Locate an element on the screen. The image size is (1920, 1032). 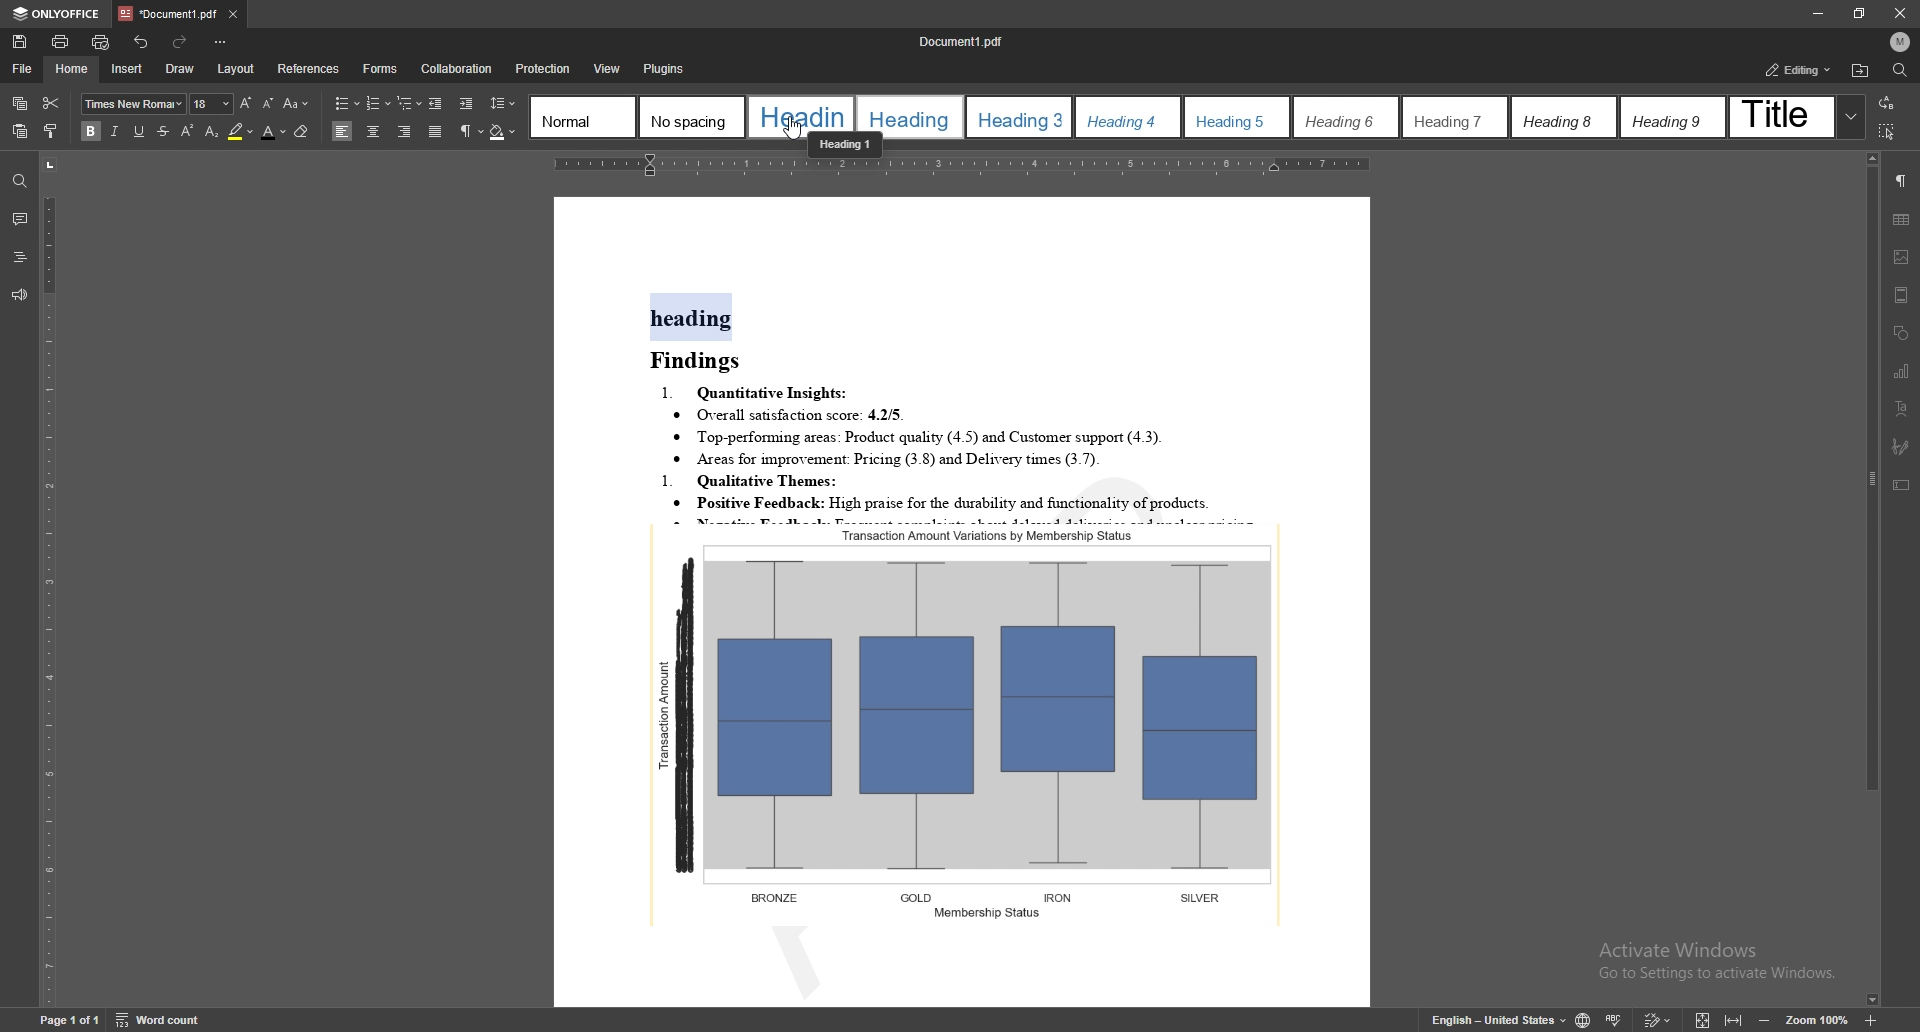
zoom out is located at coordinates (1767, 1020).